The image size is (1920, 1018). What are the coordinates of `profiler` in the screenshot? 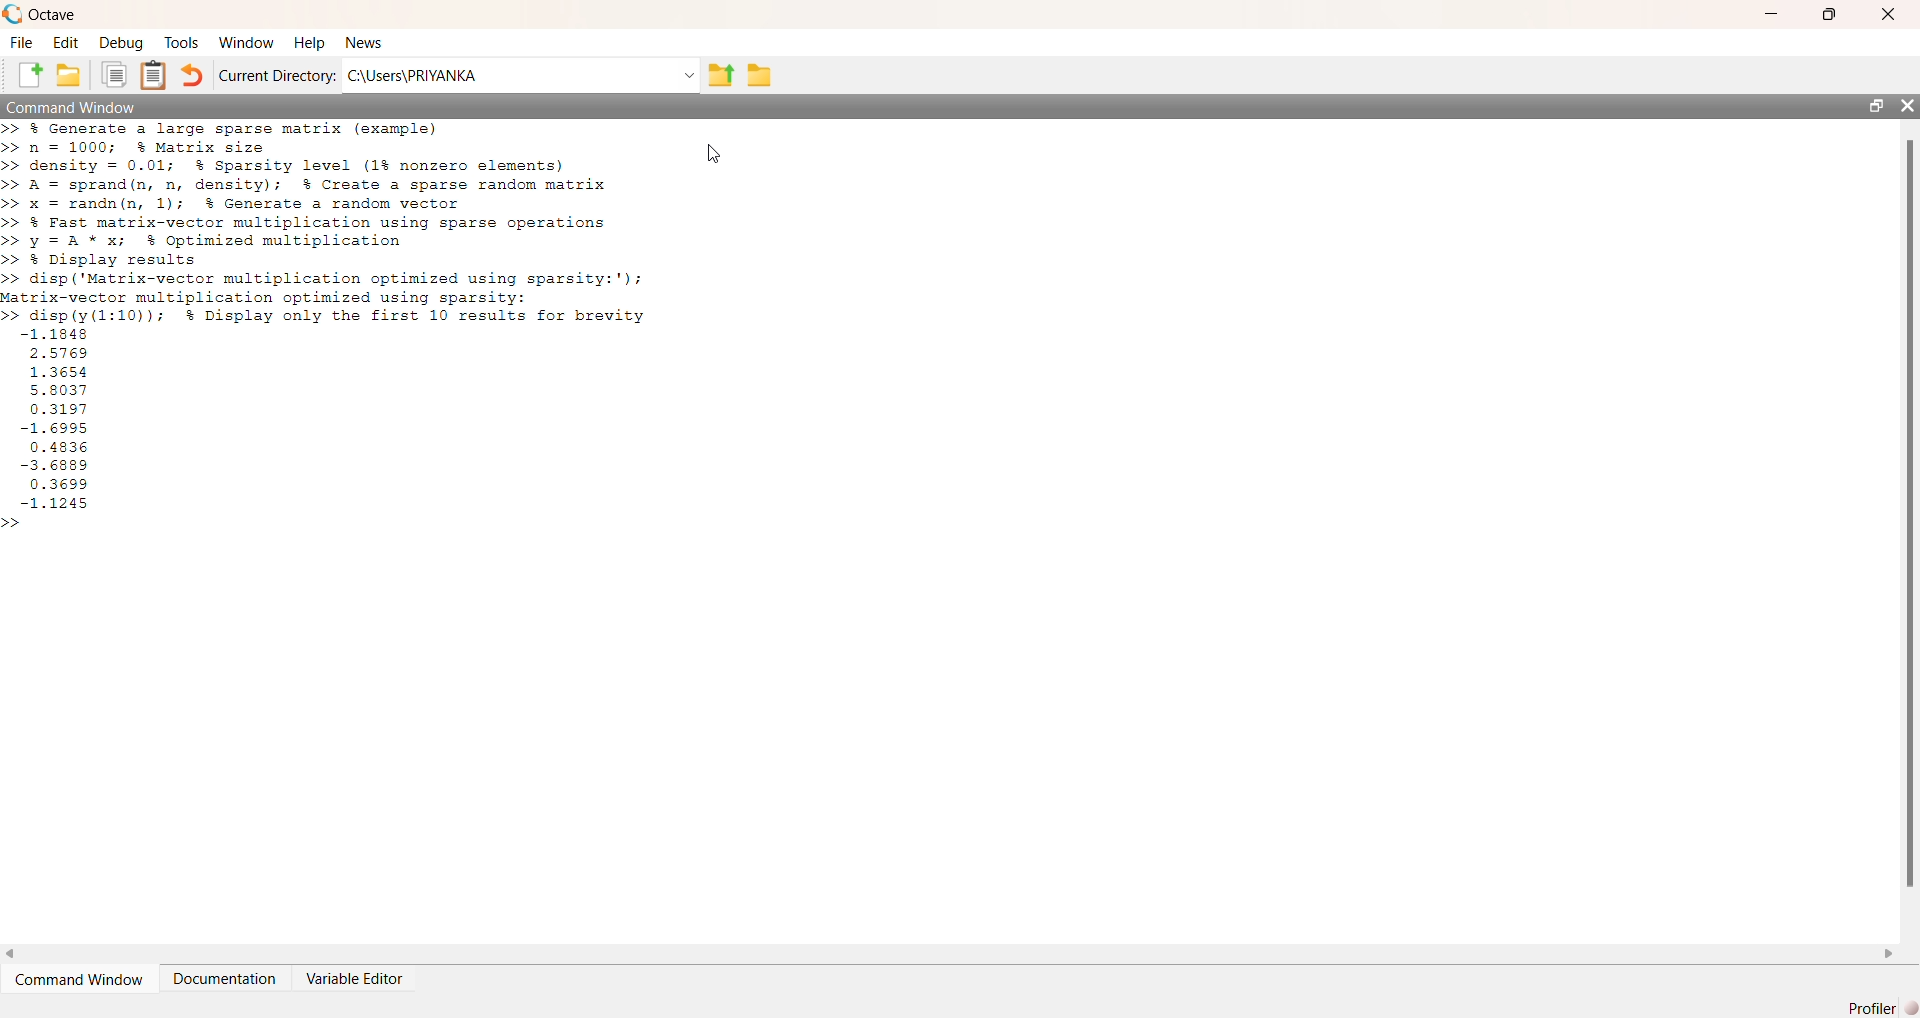 It's located at (1876, 1009).